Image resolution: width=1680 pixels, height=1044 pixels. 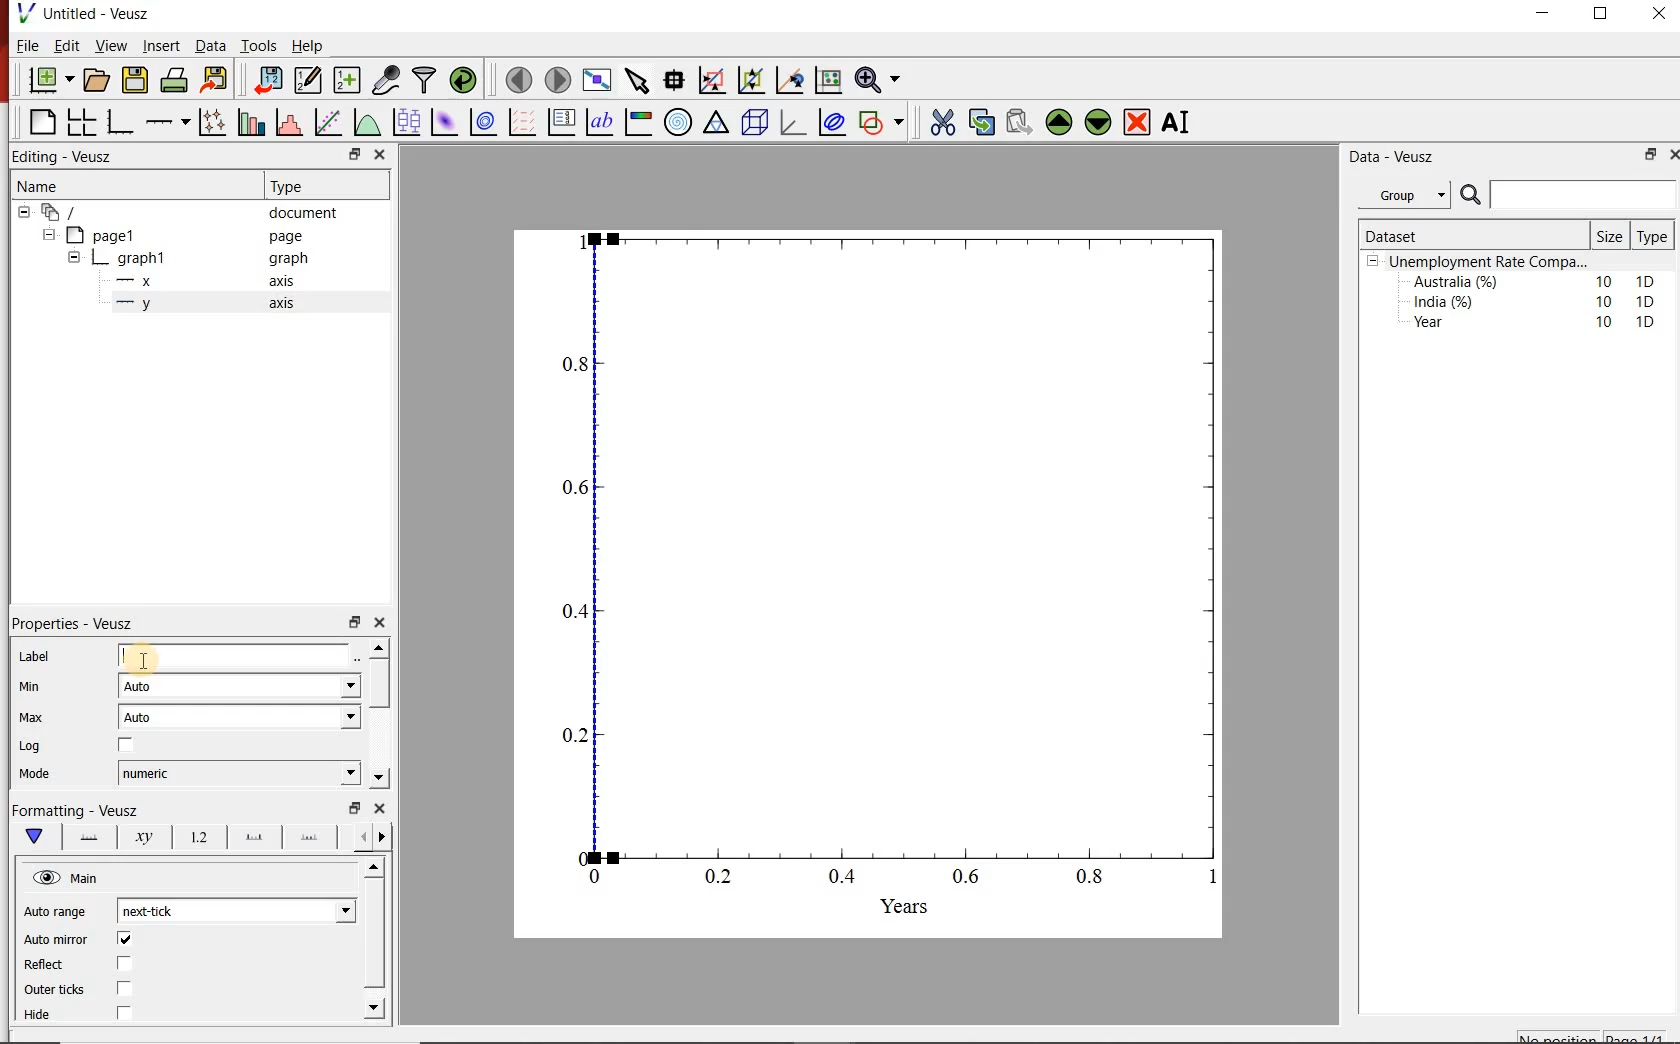 I want to click on move right, so click(x=381, y=837).